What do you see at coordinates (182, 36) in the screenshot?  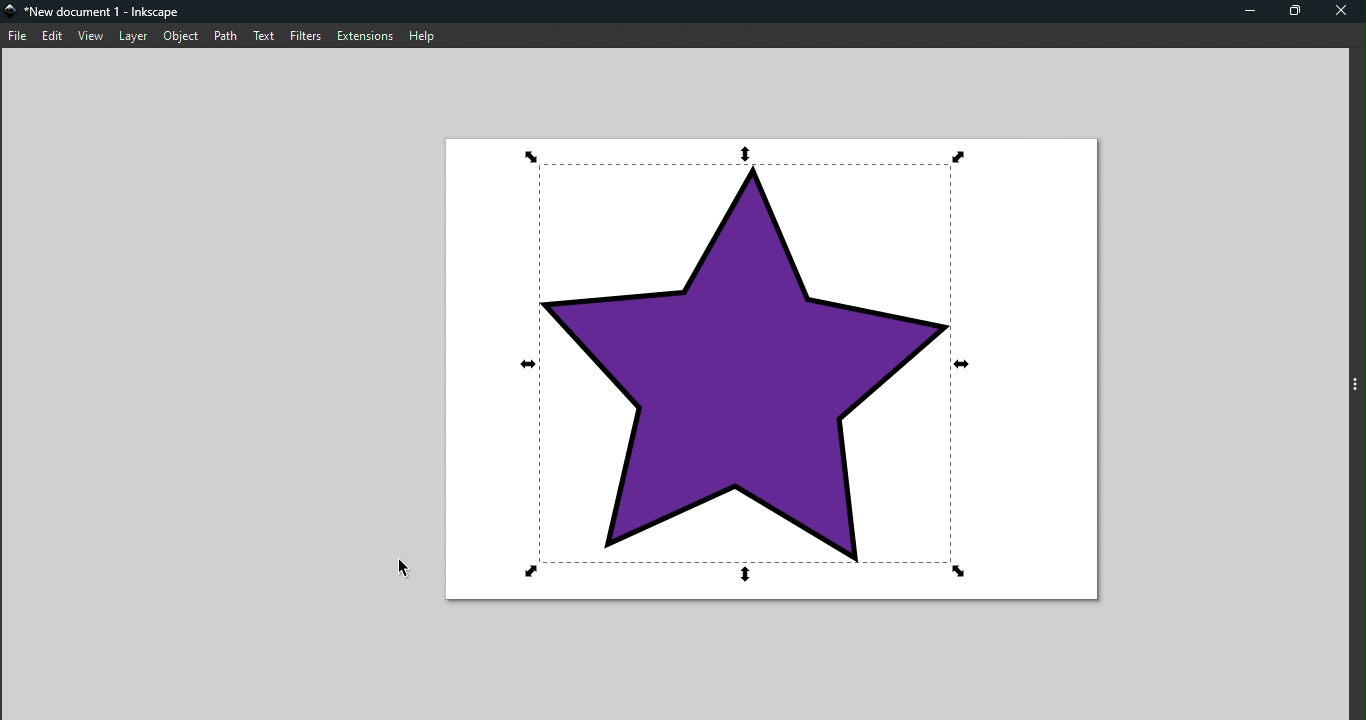 I see `Object` at bounding box center [182, 36].